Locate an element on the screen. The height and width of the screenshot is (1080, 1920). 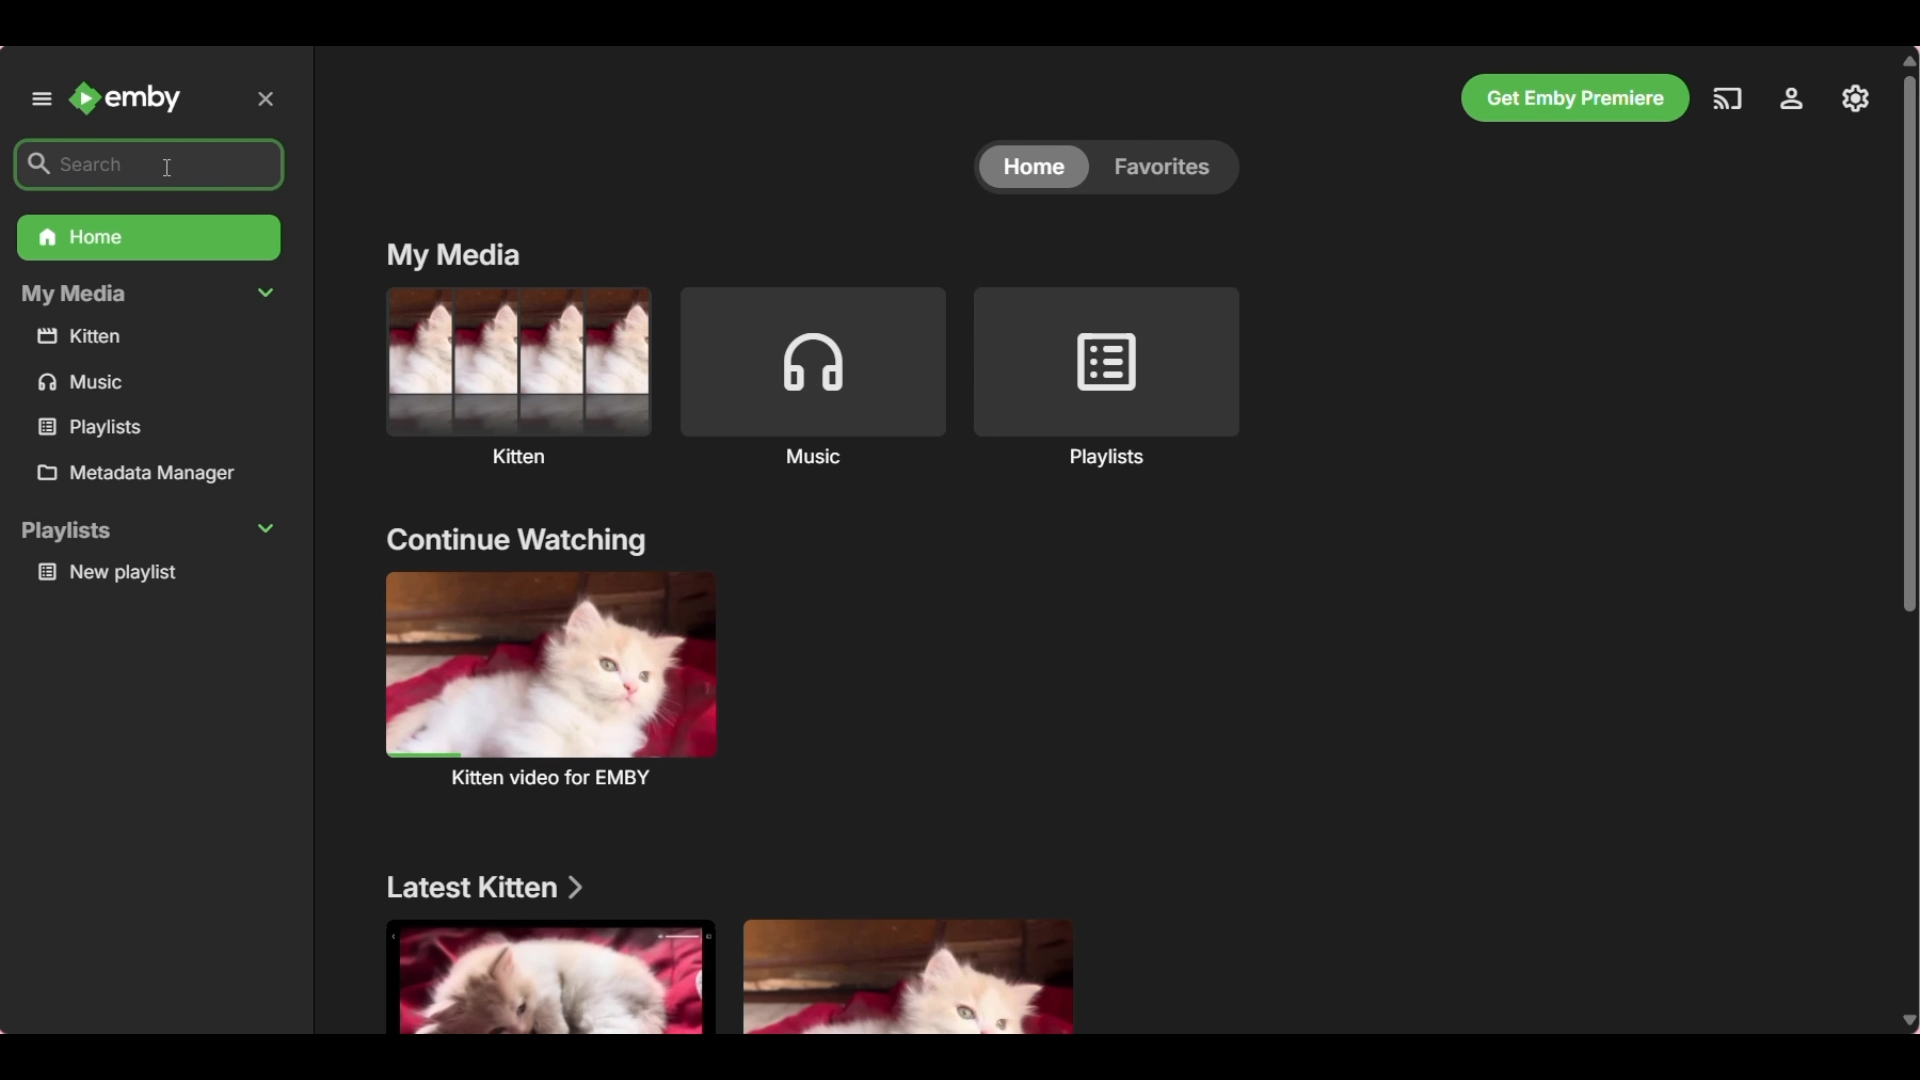
Playlists is located at coordinates (1106, 376).